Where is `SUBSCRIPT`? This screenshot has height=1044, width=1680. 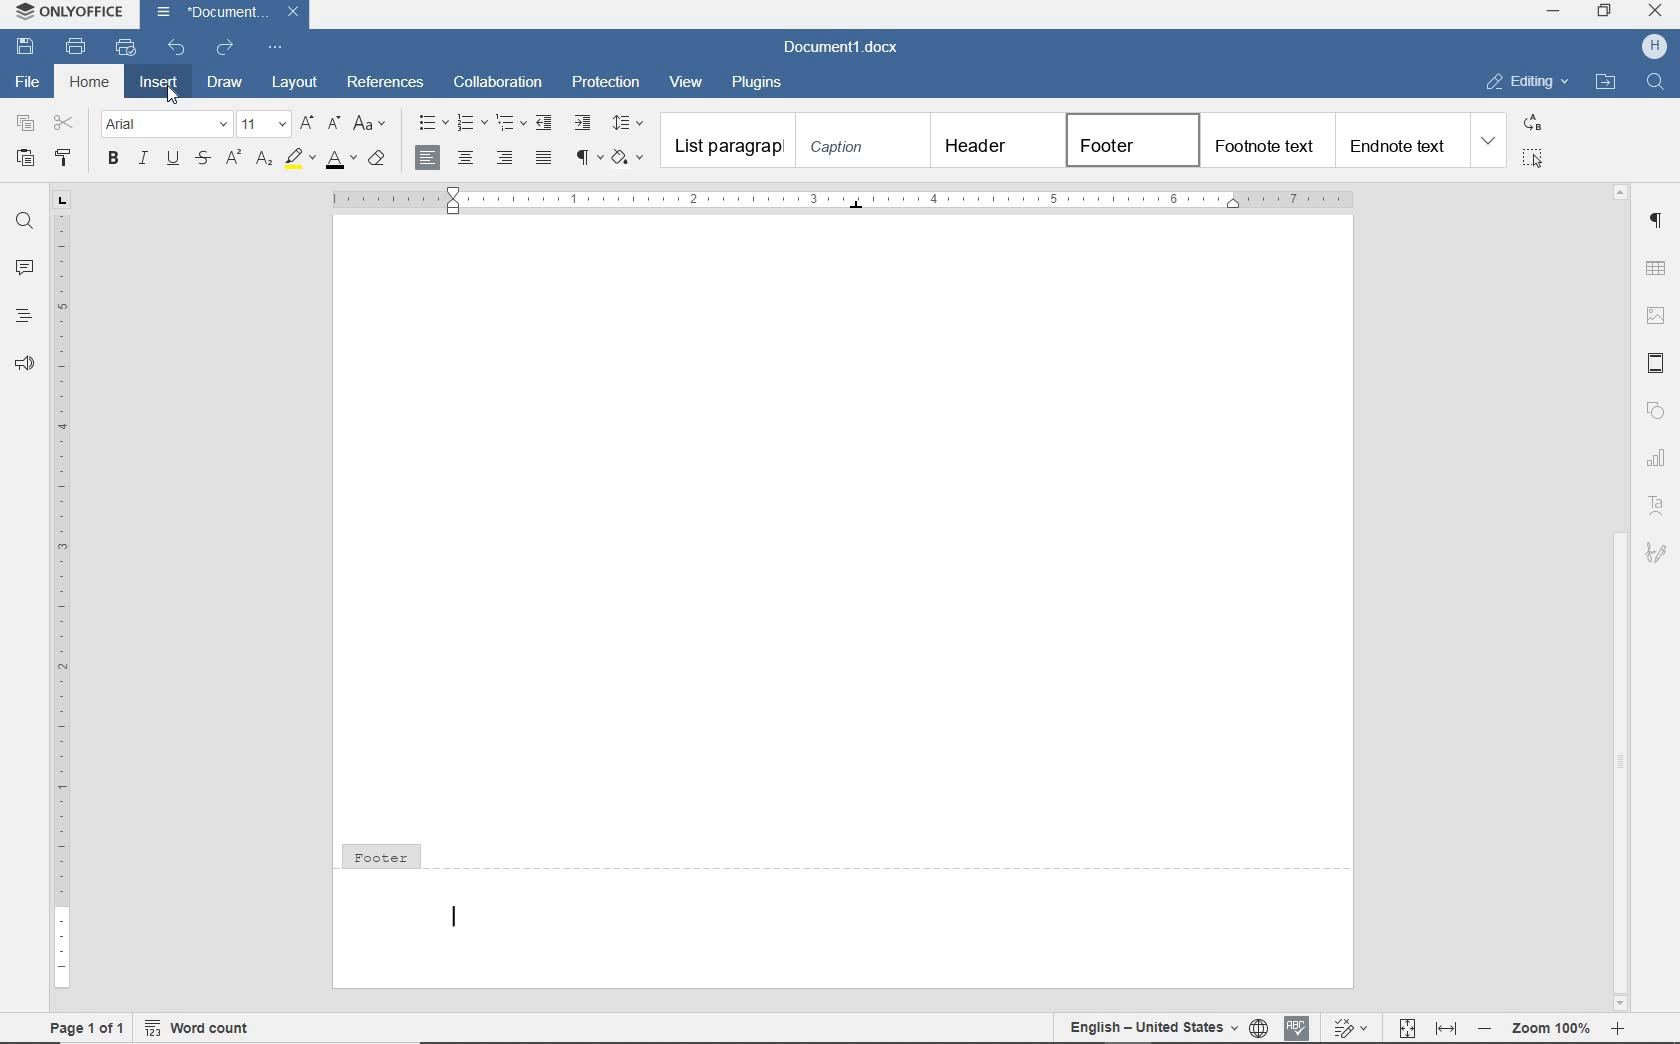 SUBSCRIPT is located at coordinates (264, 159).